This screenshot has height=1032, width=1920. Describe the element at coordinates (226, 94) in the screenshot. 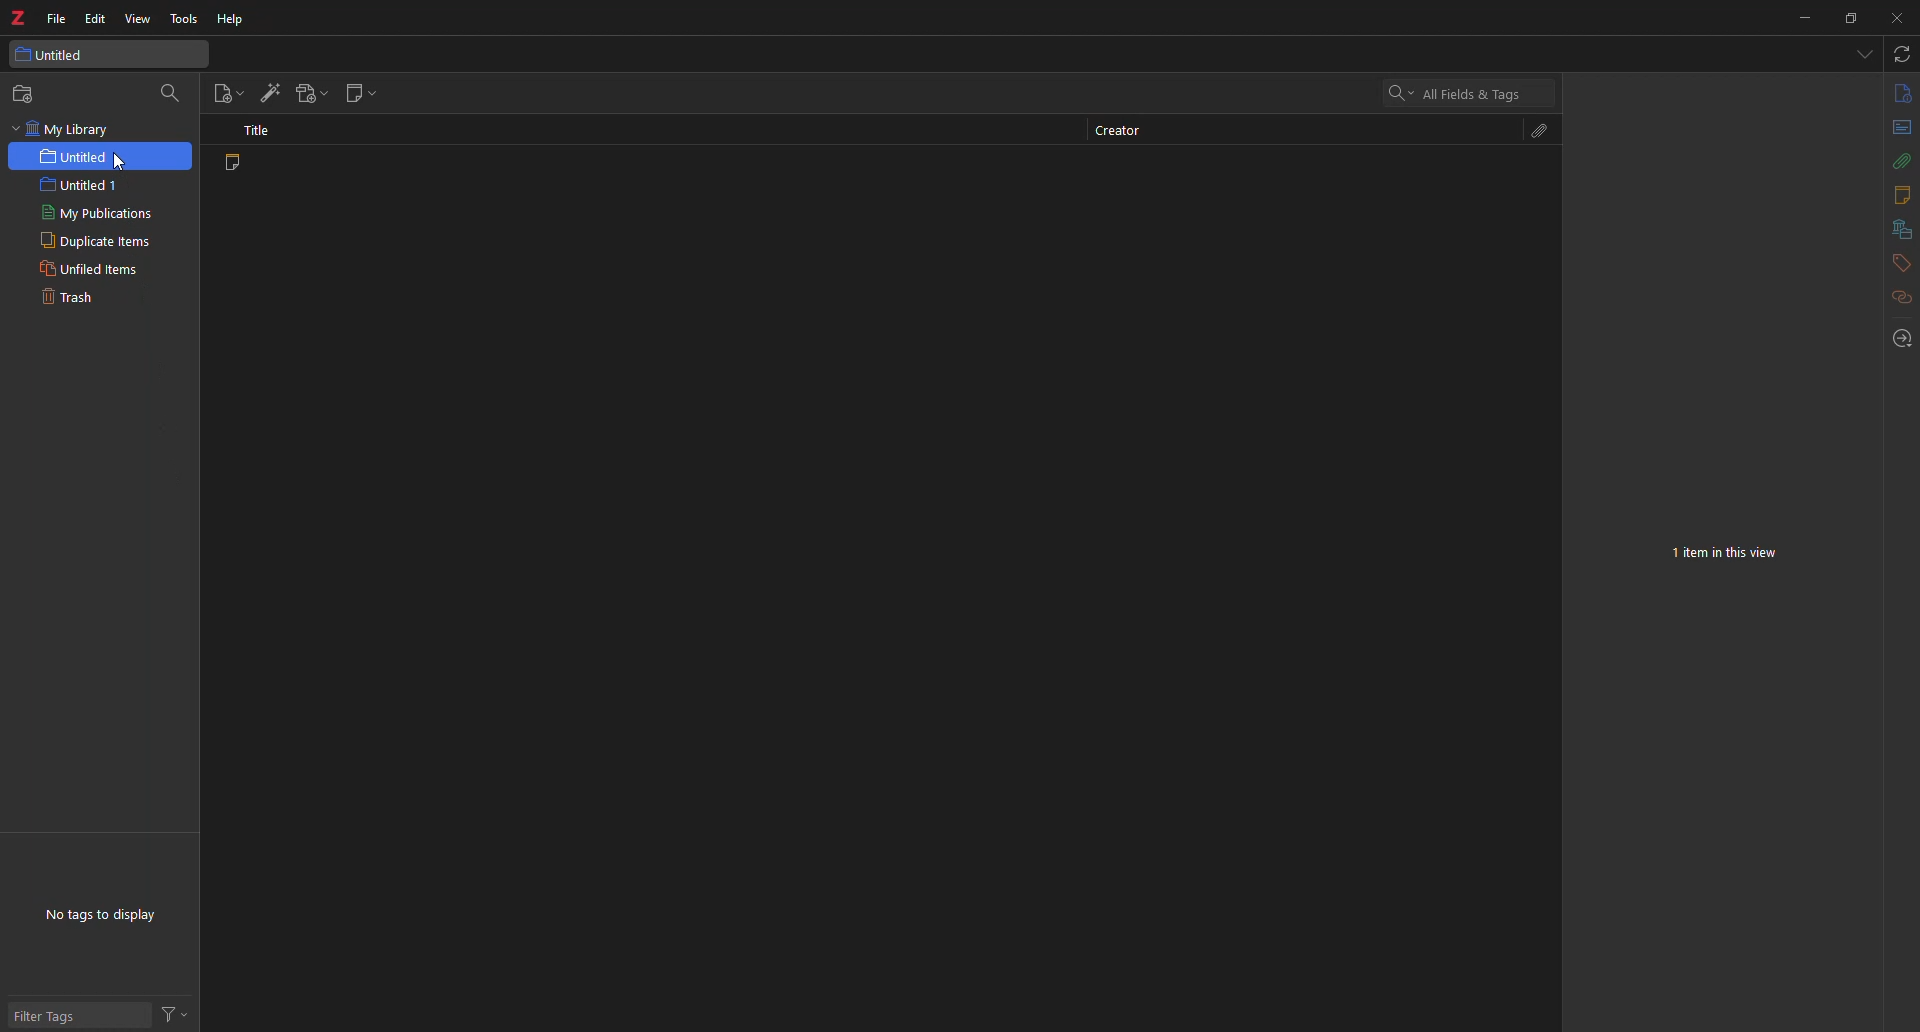

I see `new item` at that location.